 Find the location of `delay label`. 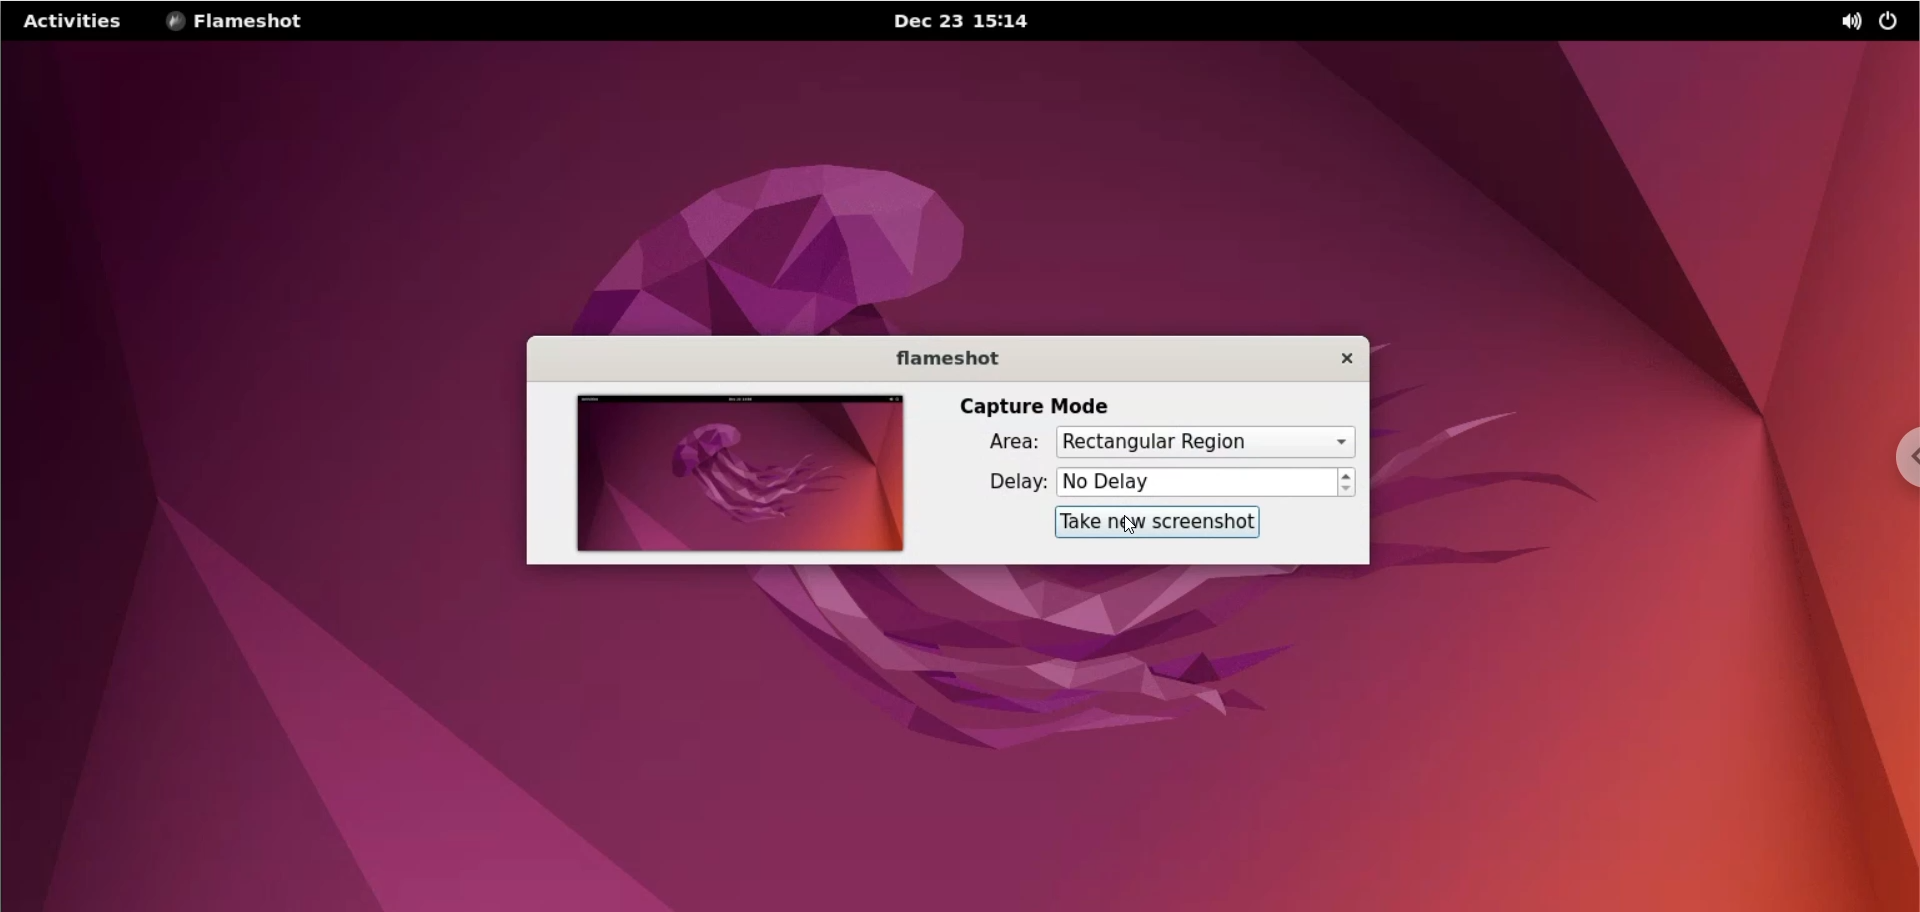

delay label is located at coordinates (1005, 483).